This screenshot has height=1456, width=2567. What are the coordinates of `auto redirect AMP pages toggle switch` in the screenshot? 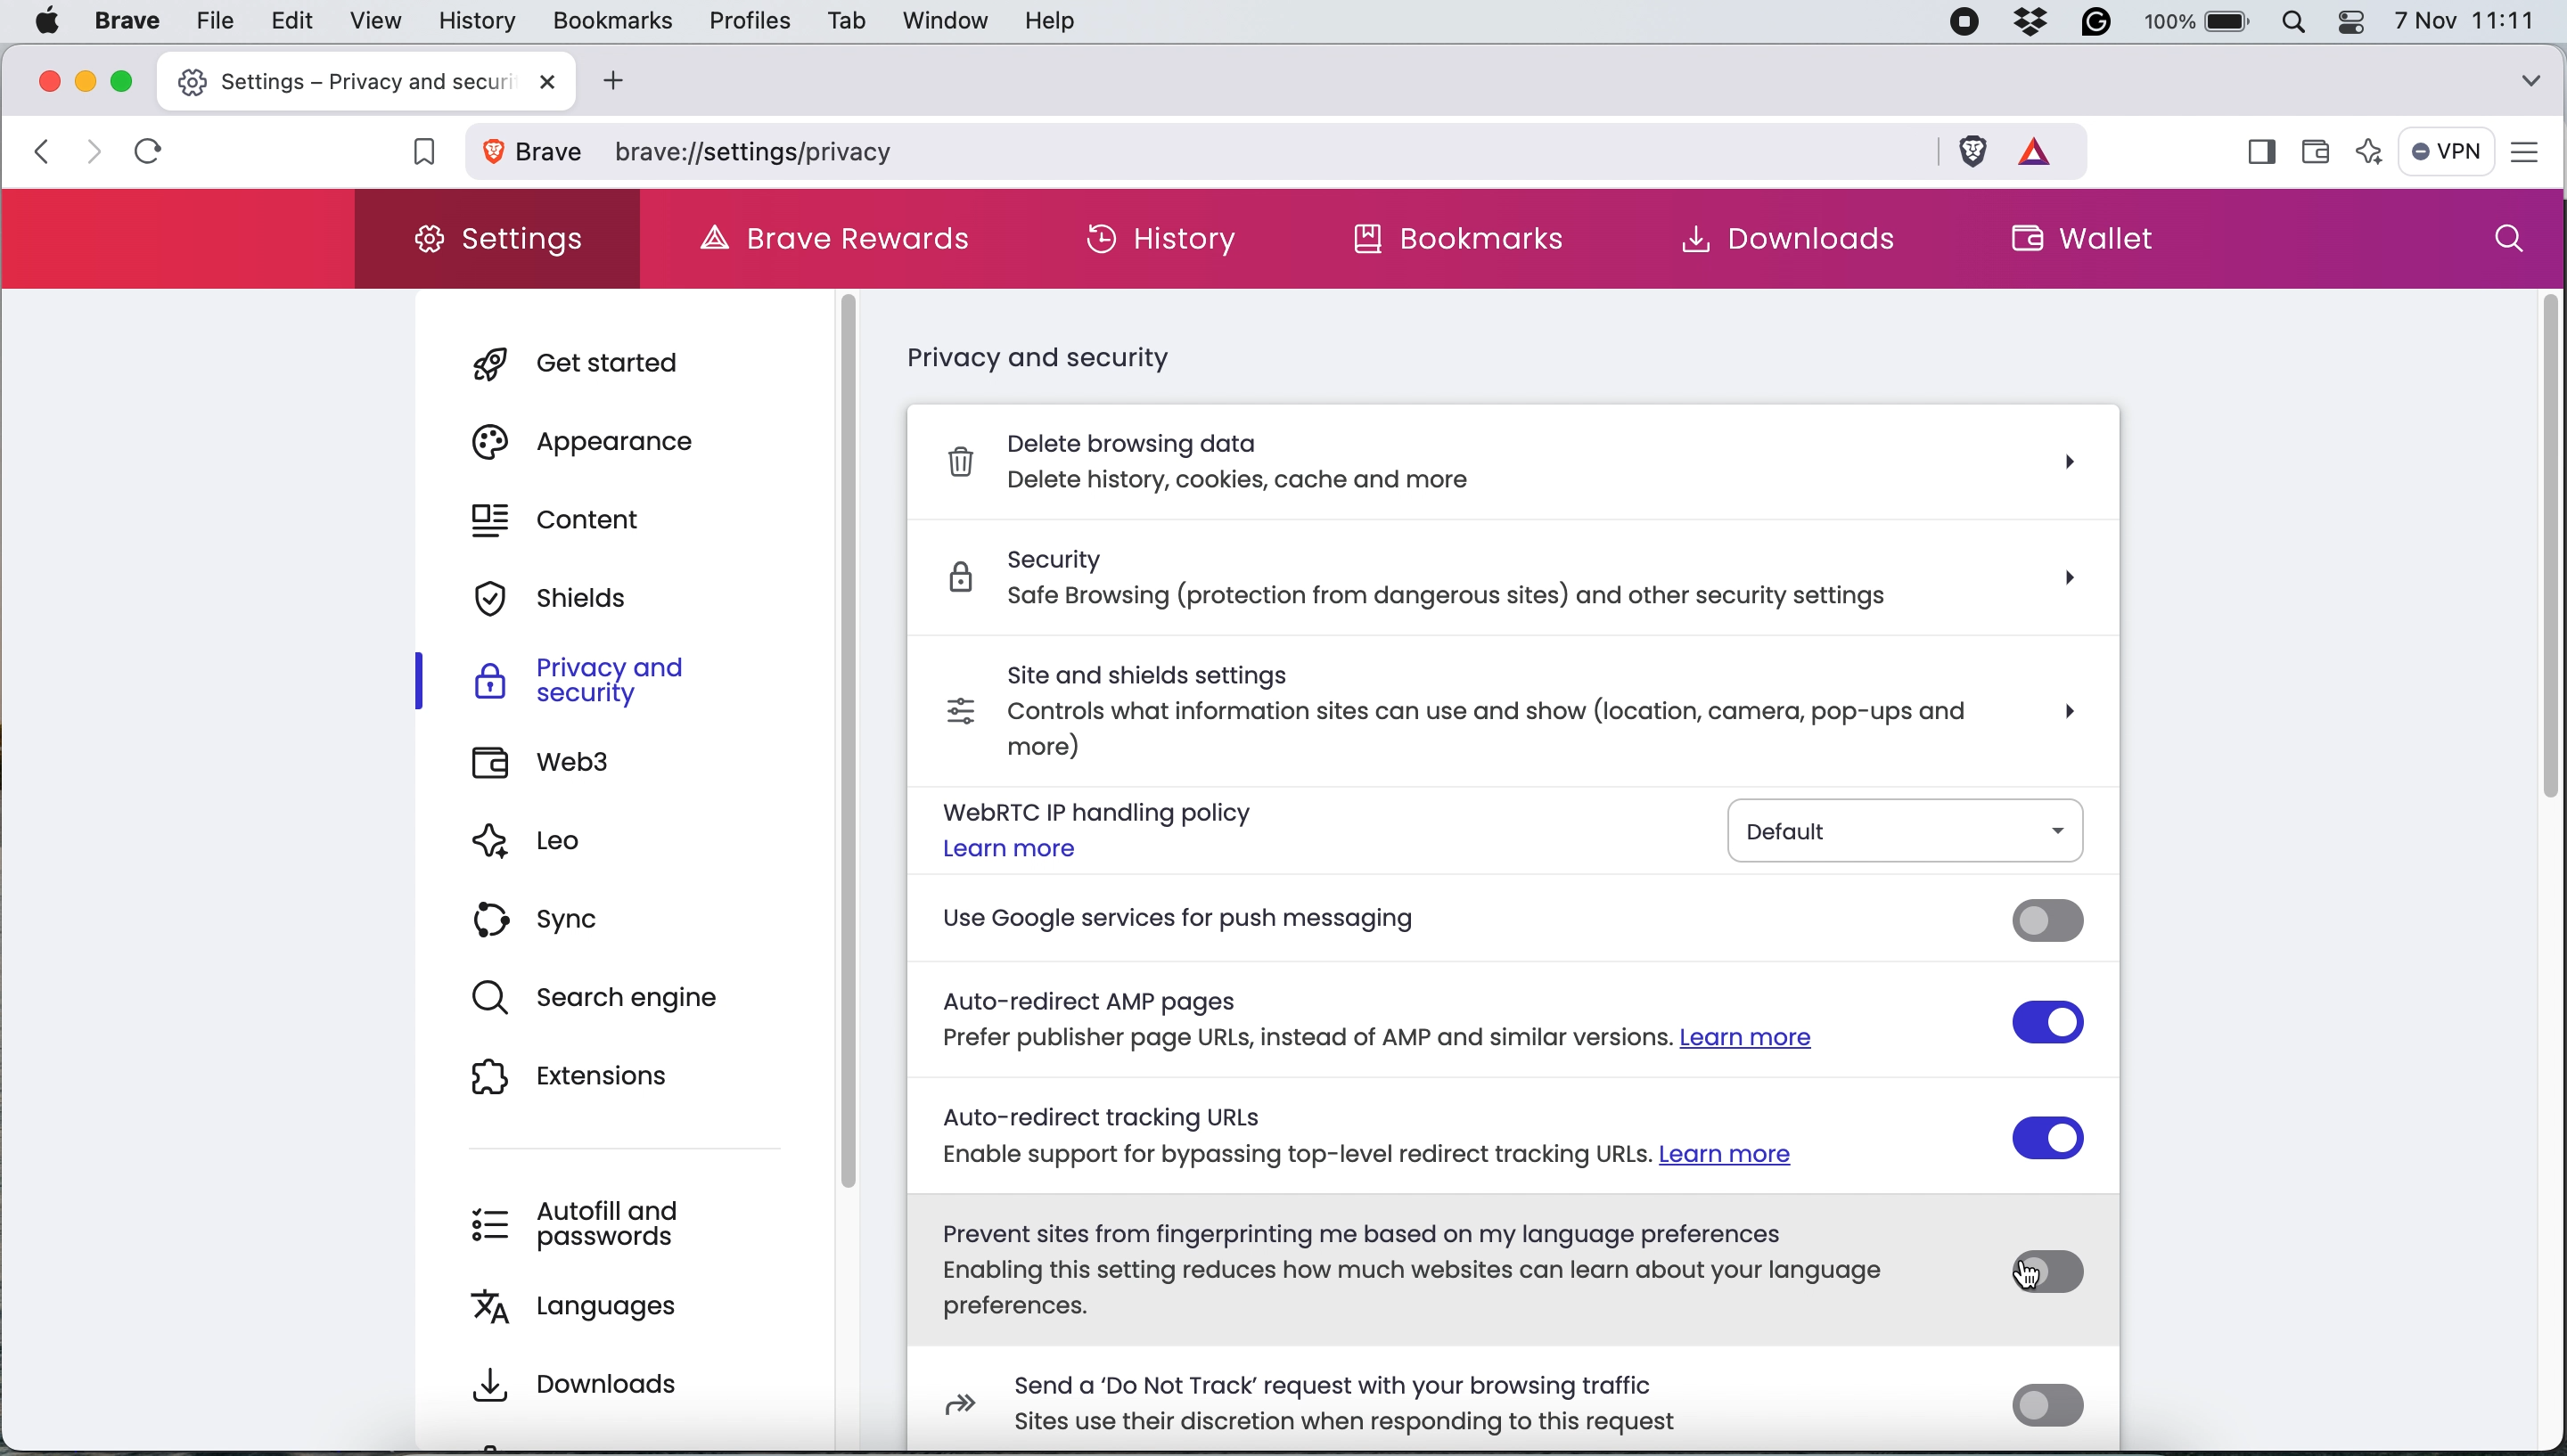 It's located at (2048, 1023).